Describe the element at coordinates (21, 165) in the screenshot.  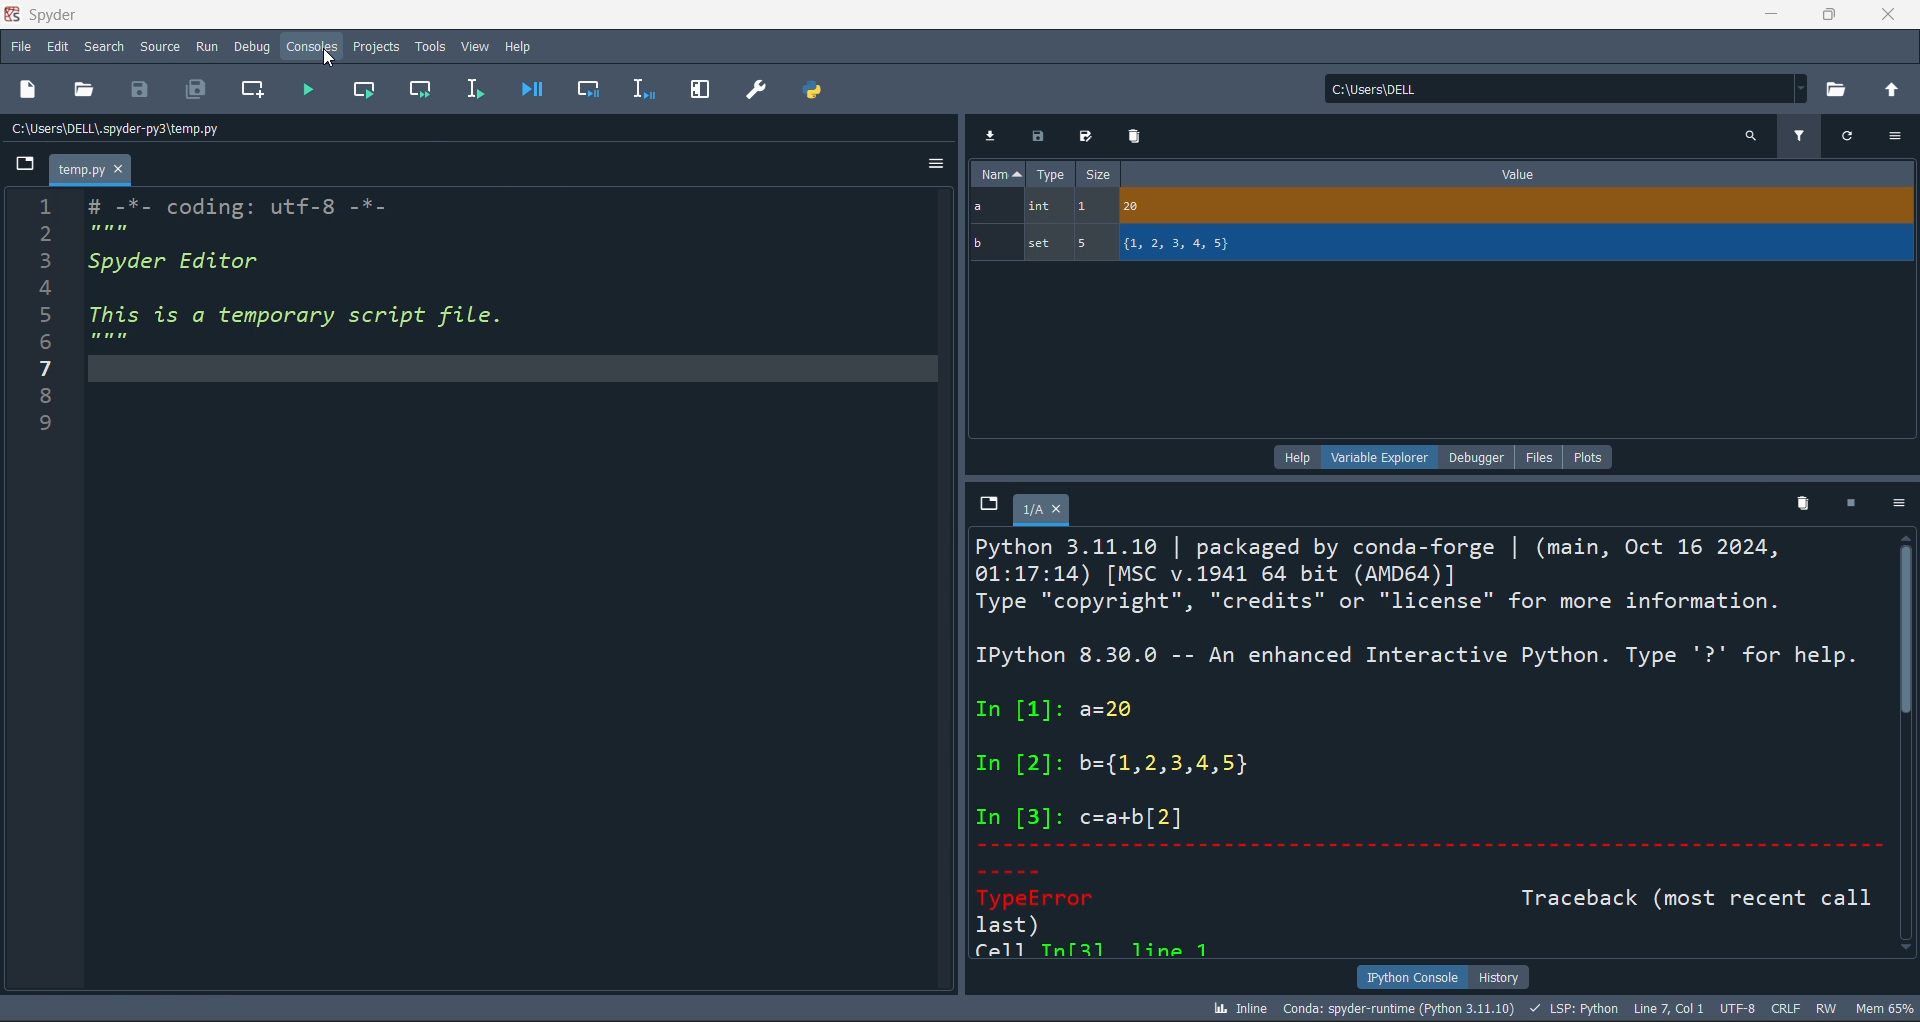
I see `browse tabs` at that location.